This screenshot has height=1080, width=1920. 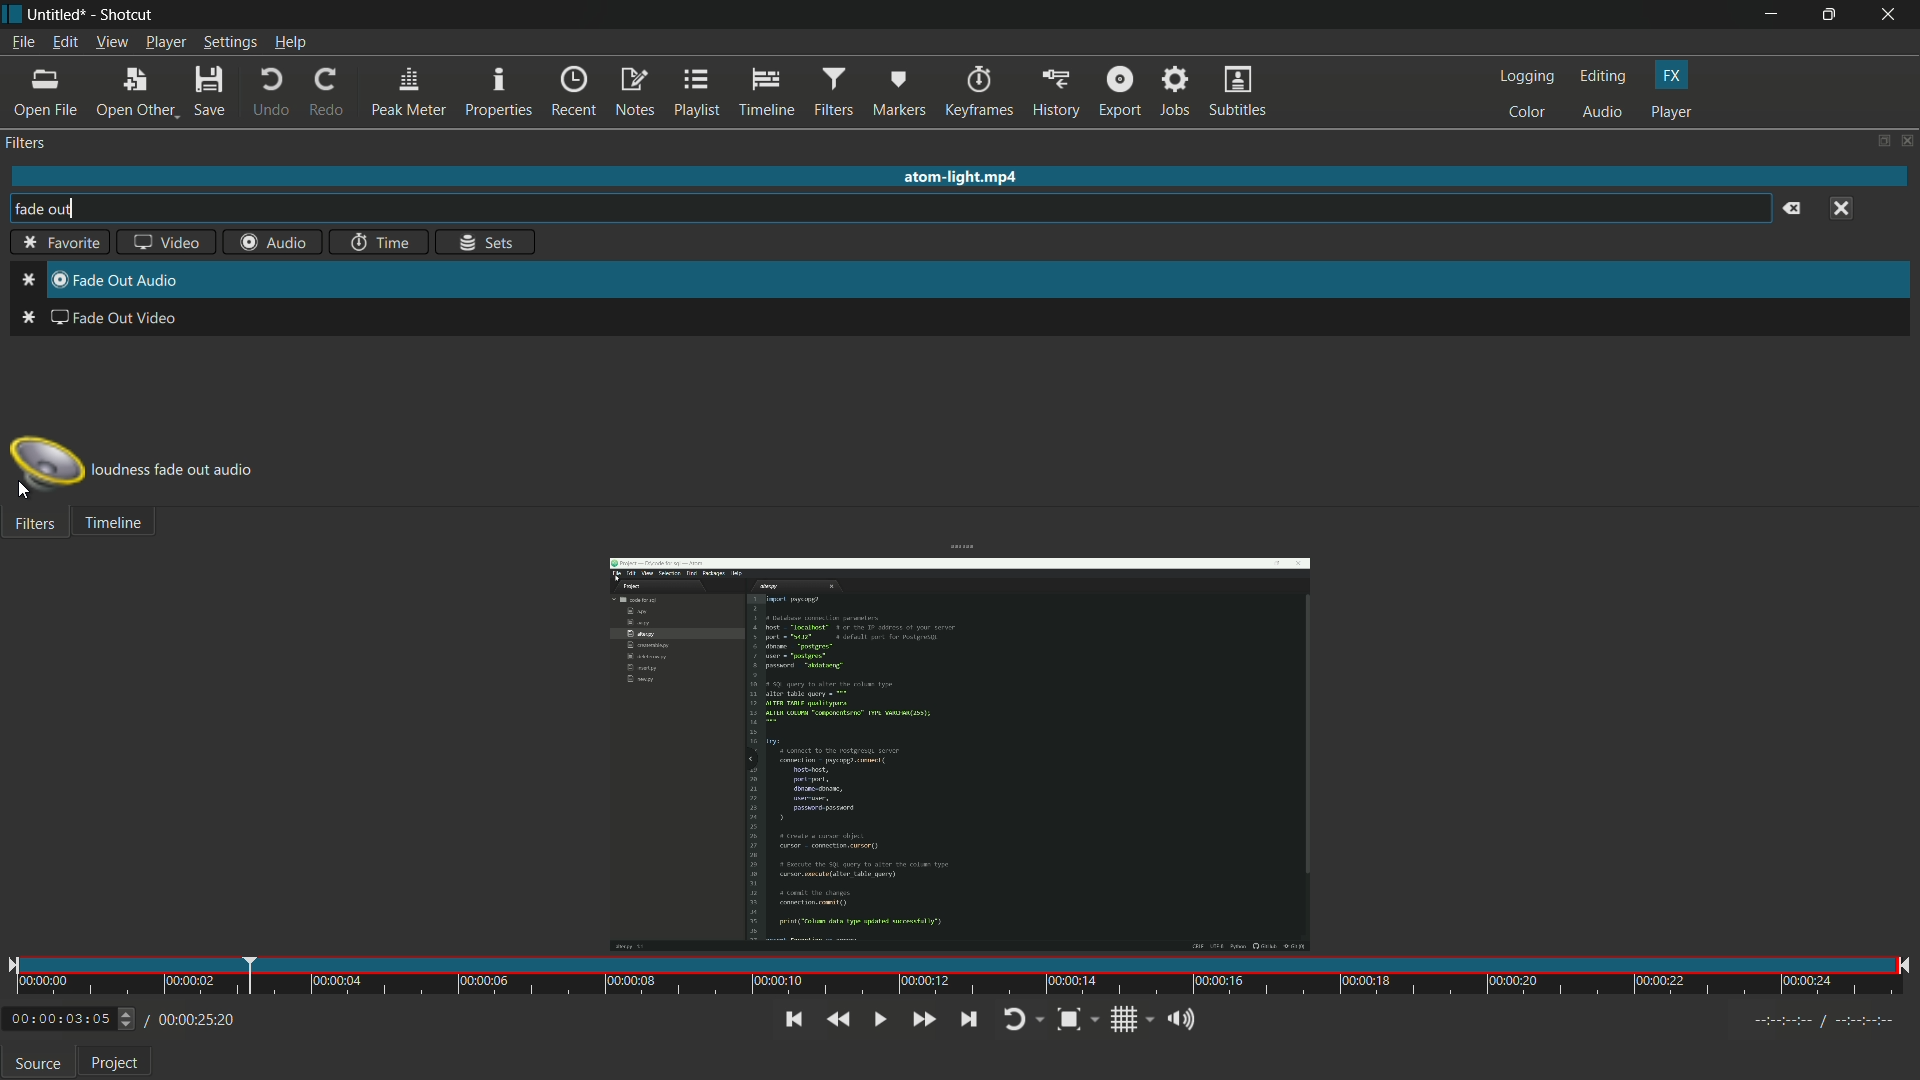 What do you see at coordinates (47, 465) in the screenshot?
I see `subwoofer` at bounding box center [47, 465].